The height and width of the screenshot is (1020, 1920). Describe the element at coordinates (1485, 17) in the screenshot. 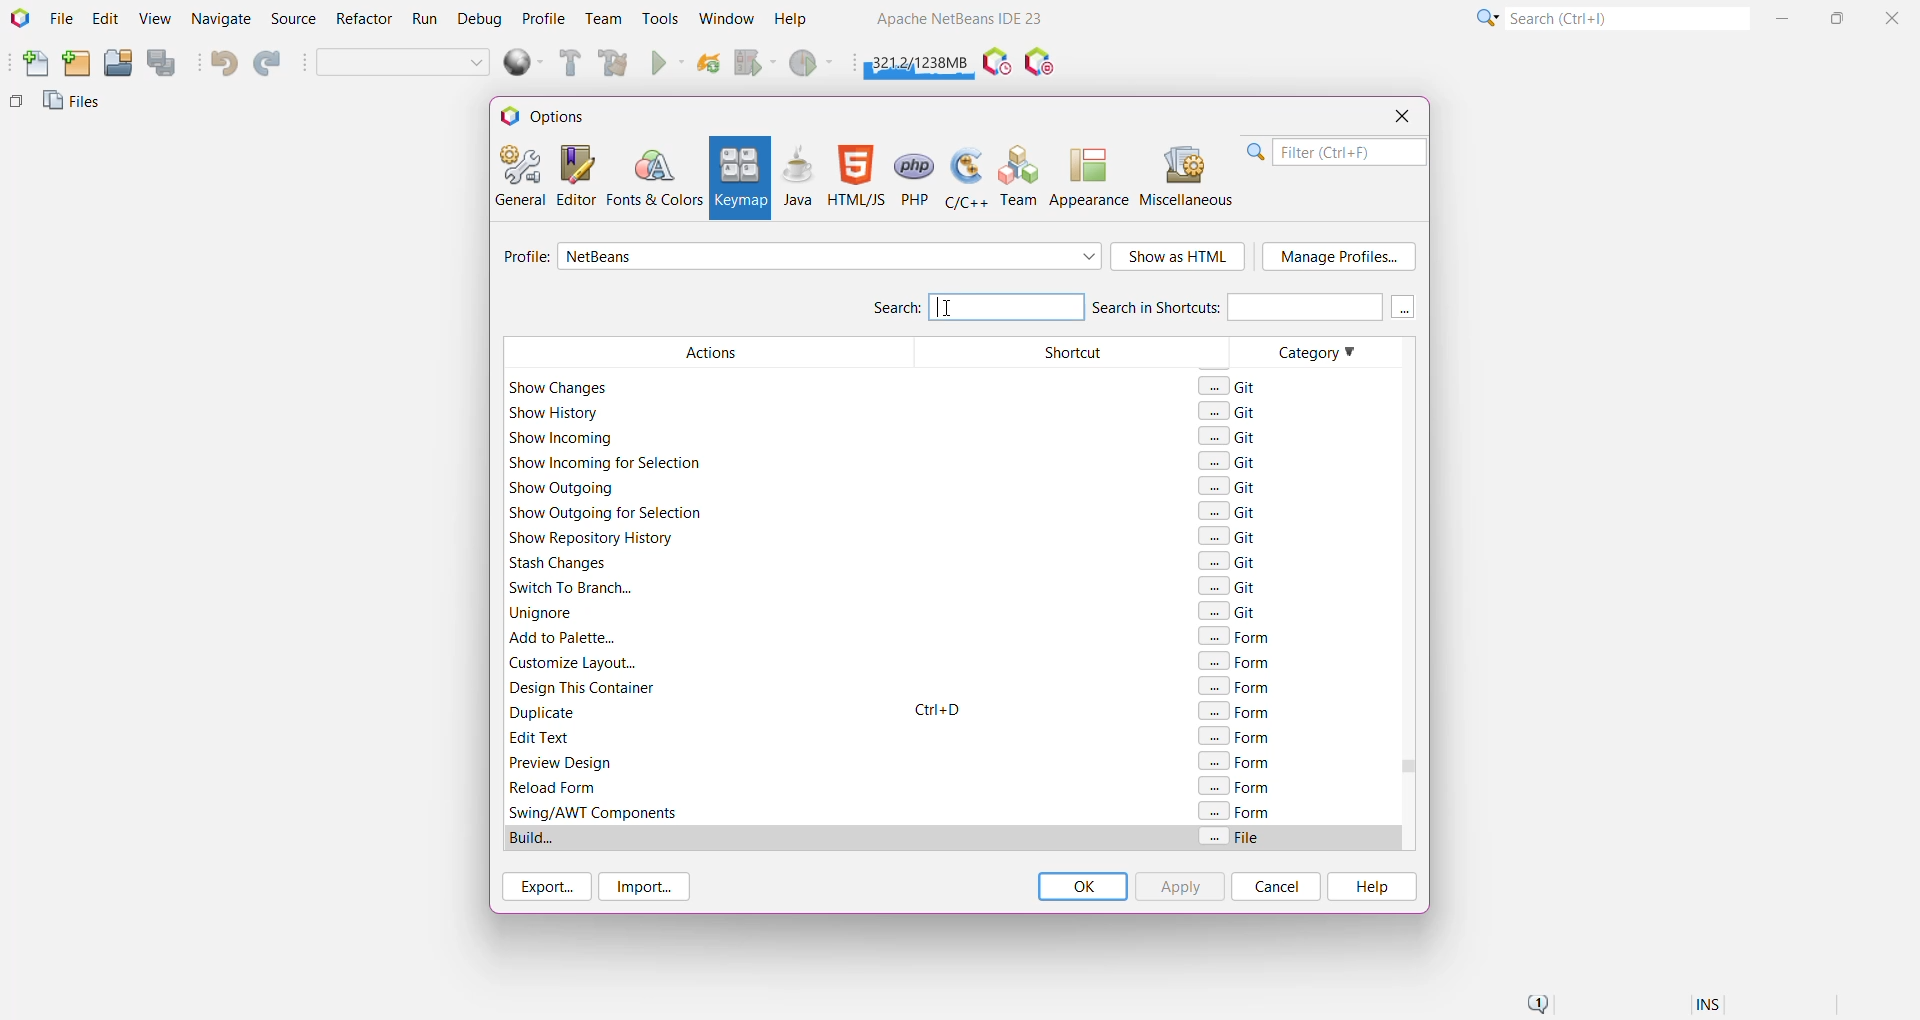

I see `Click or press Shift+F10 for Category Selection` at that location.